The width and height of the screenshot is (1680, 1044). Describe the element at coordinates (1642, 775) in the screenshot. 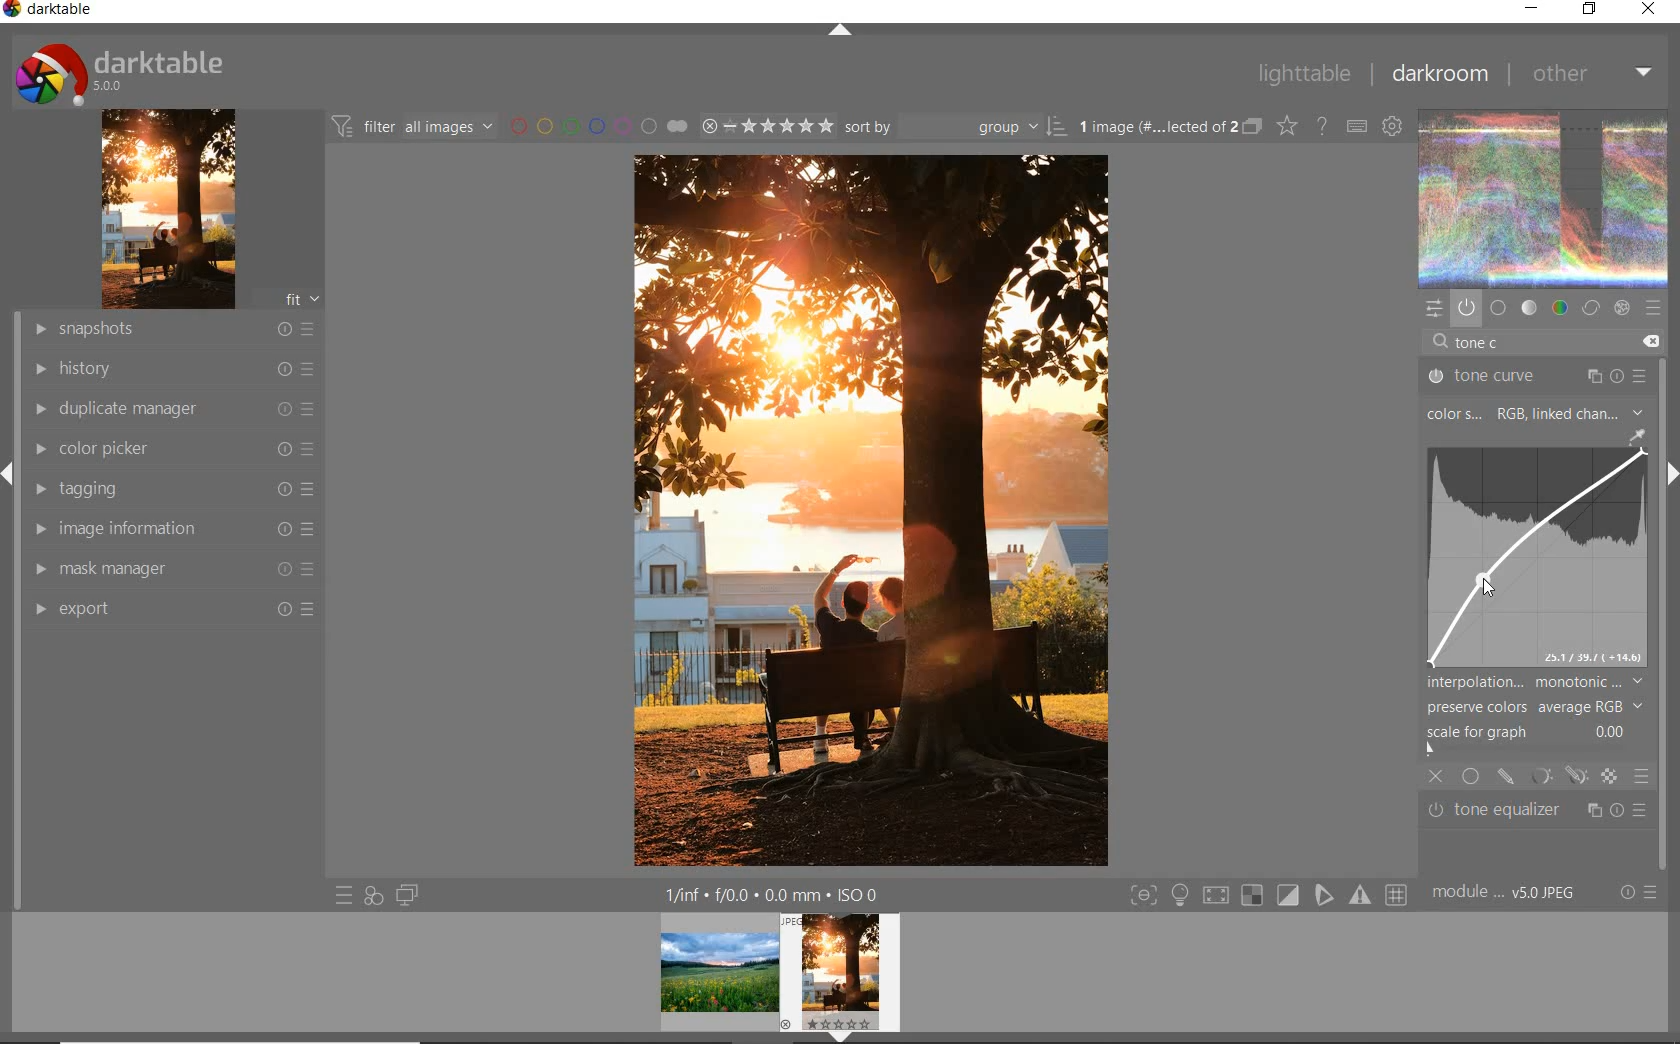

I see `blending options` at that location.